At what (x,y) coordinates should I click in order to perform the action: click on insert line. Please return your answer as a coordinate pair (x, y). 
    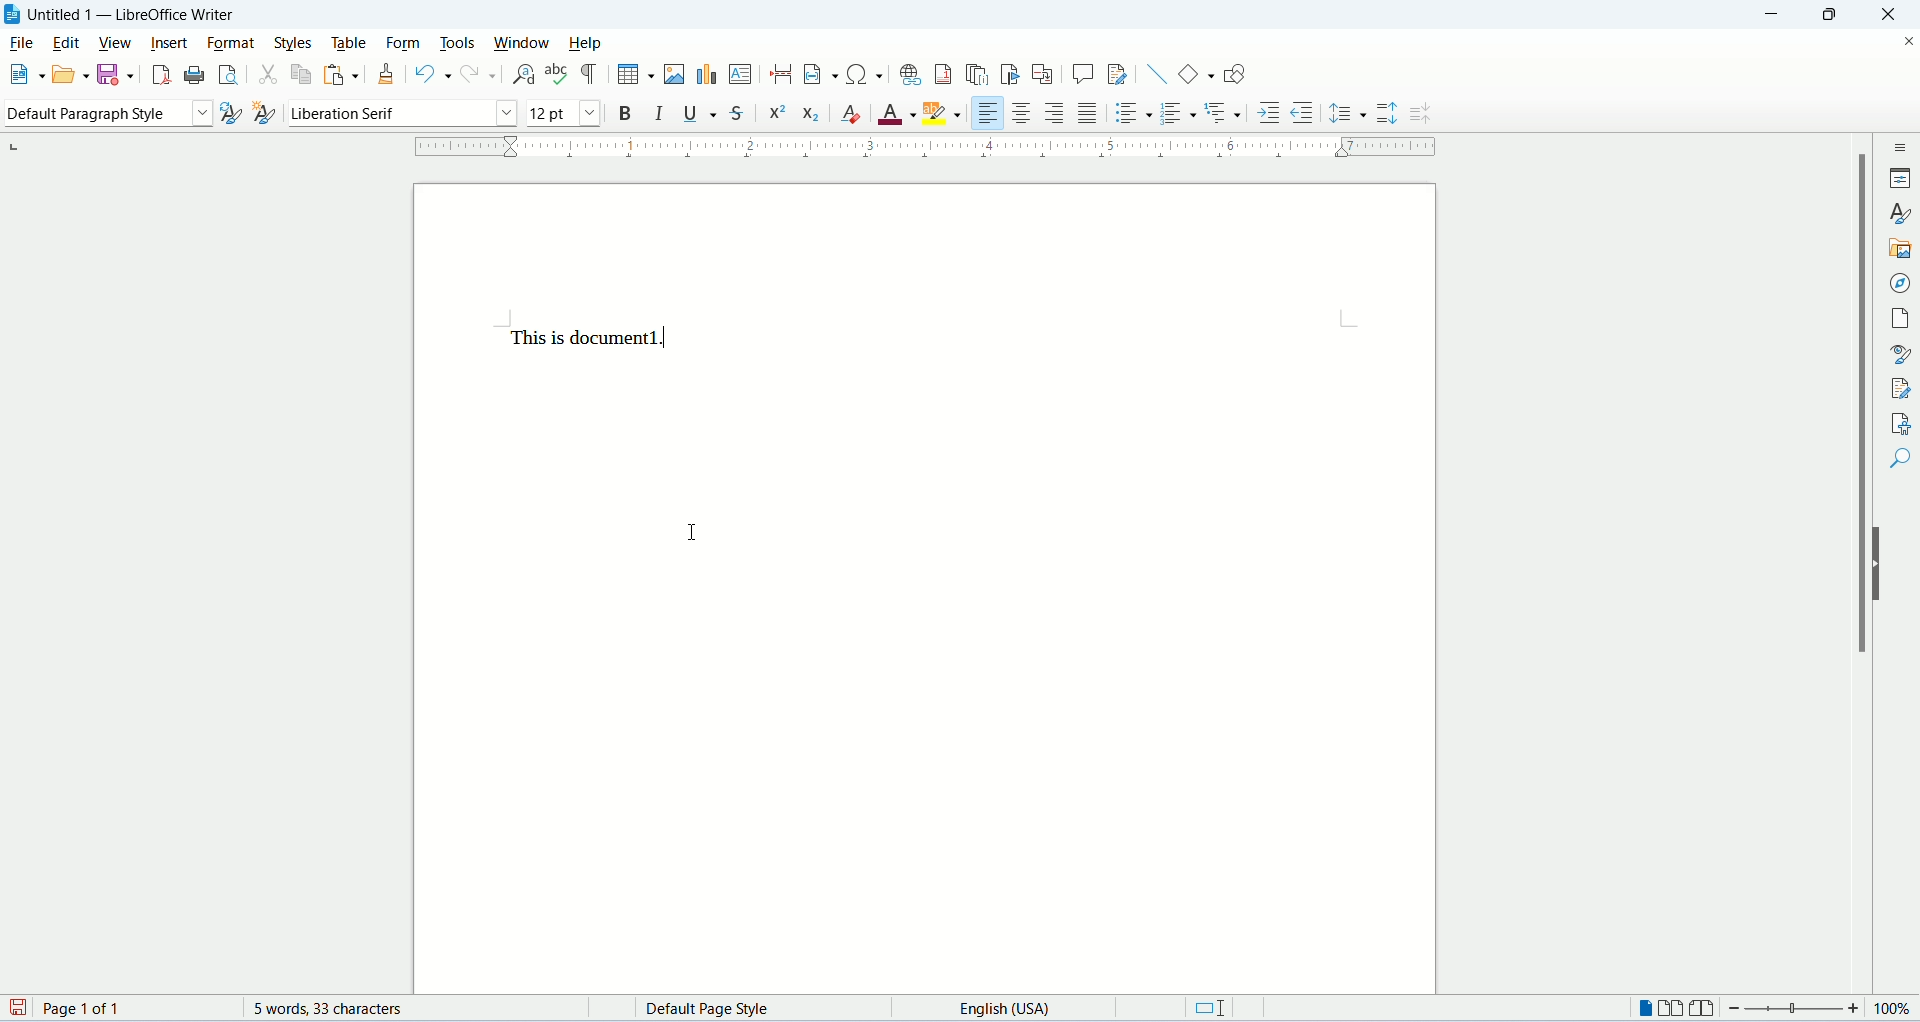
    Looking at the image, I should click on (1157, 74).